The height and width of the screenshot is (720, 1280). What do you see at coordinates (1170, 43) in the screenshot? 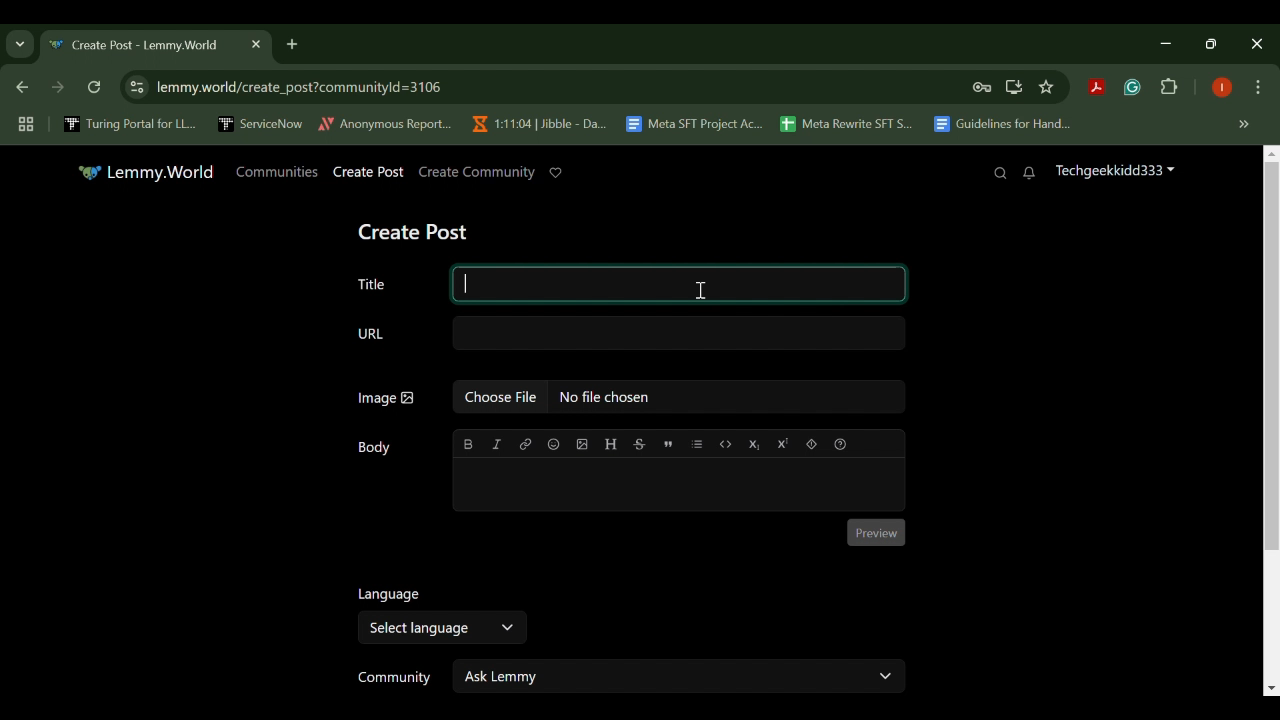
I see `Restore Down` at bounding box center [1170, 43].